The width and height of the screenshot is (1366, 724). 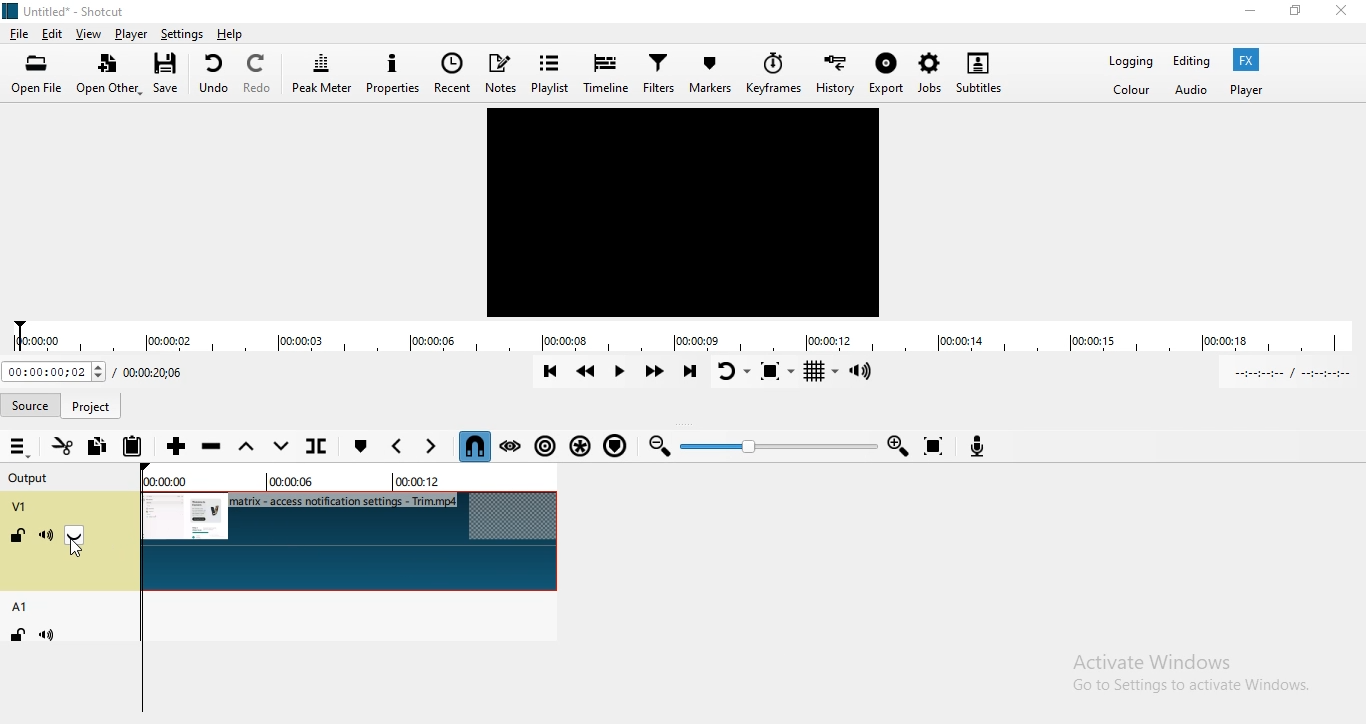 I want to click on Filters, so click(x=658, y=75).